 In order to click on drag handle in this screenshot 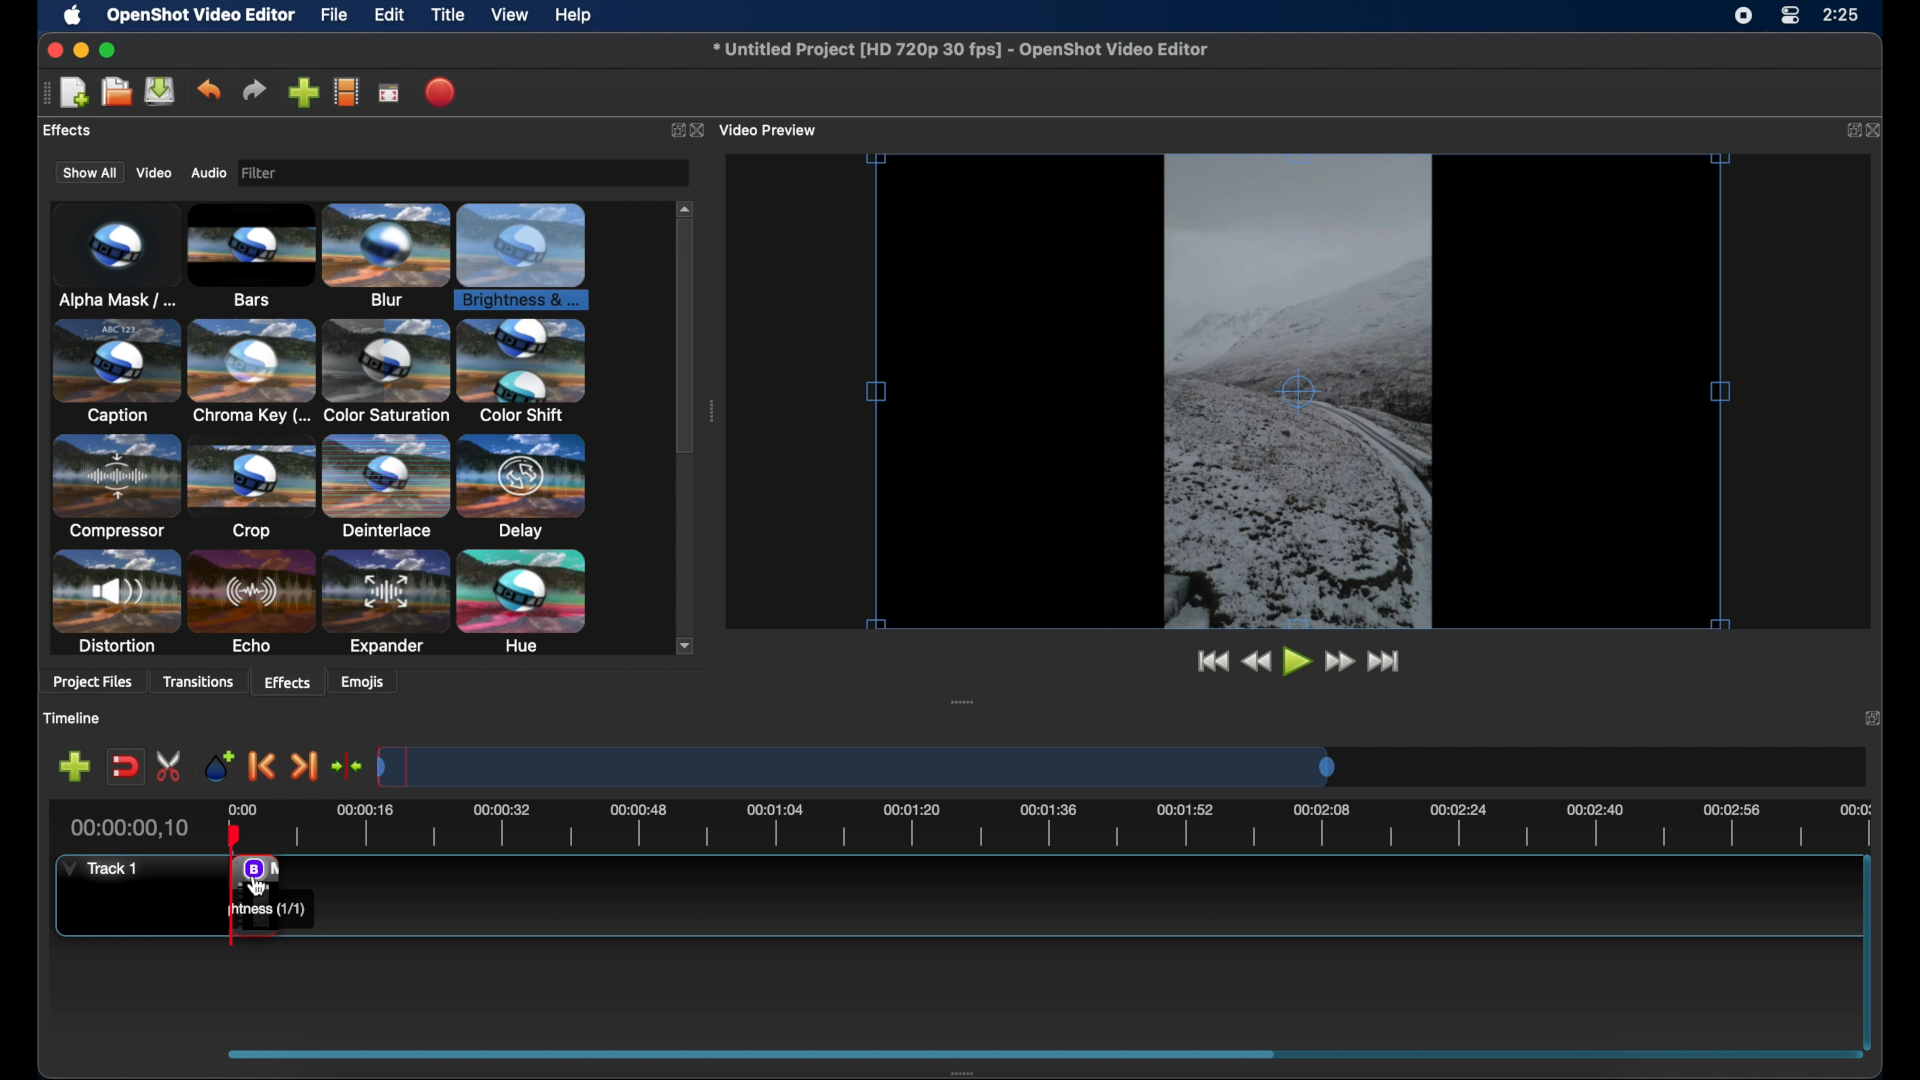, I will do `click(964, 701)`.